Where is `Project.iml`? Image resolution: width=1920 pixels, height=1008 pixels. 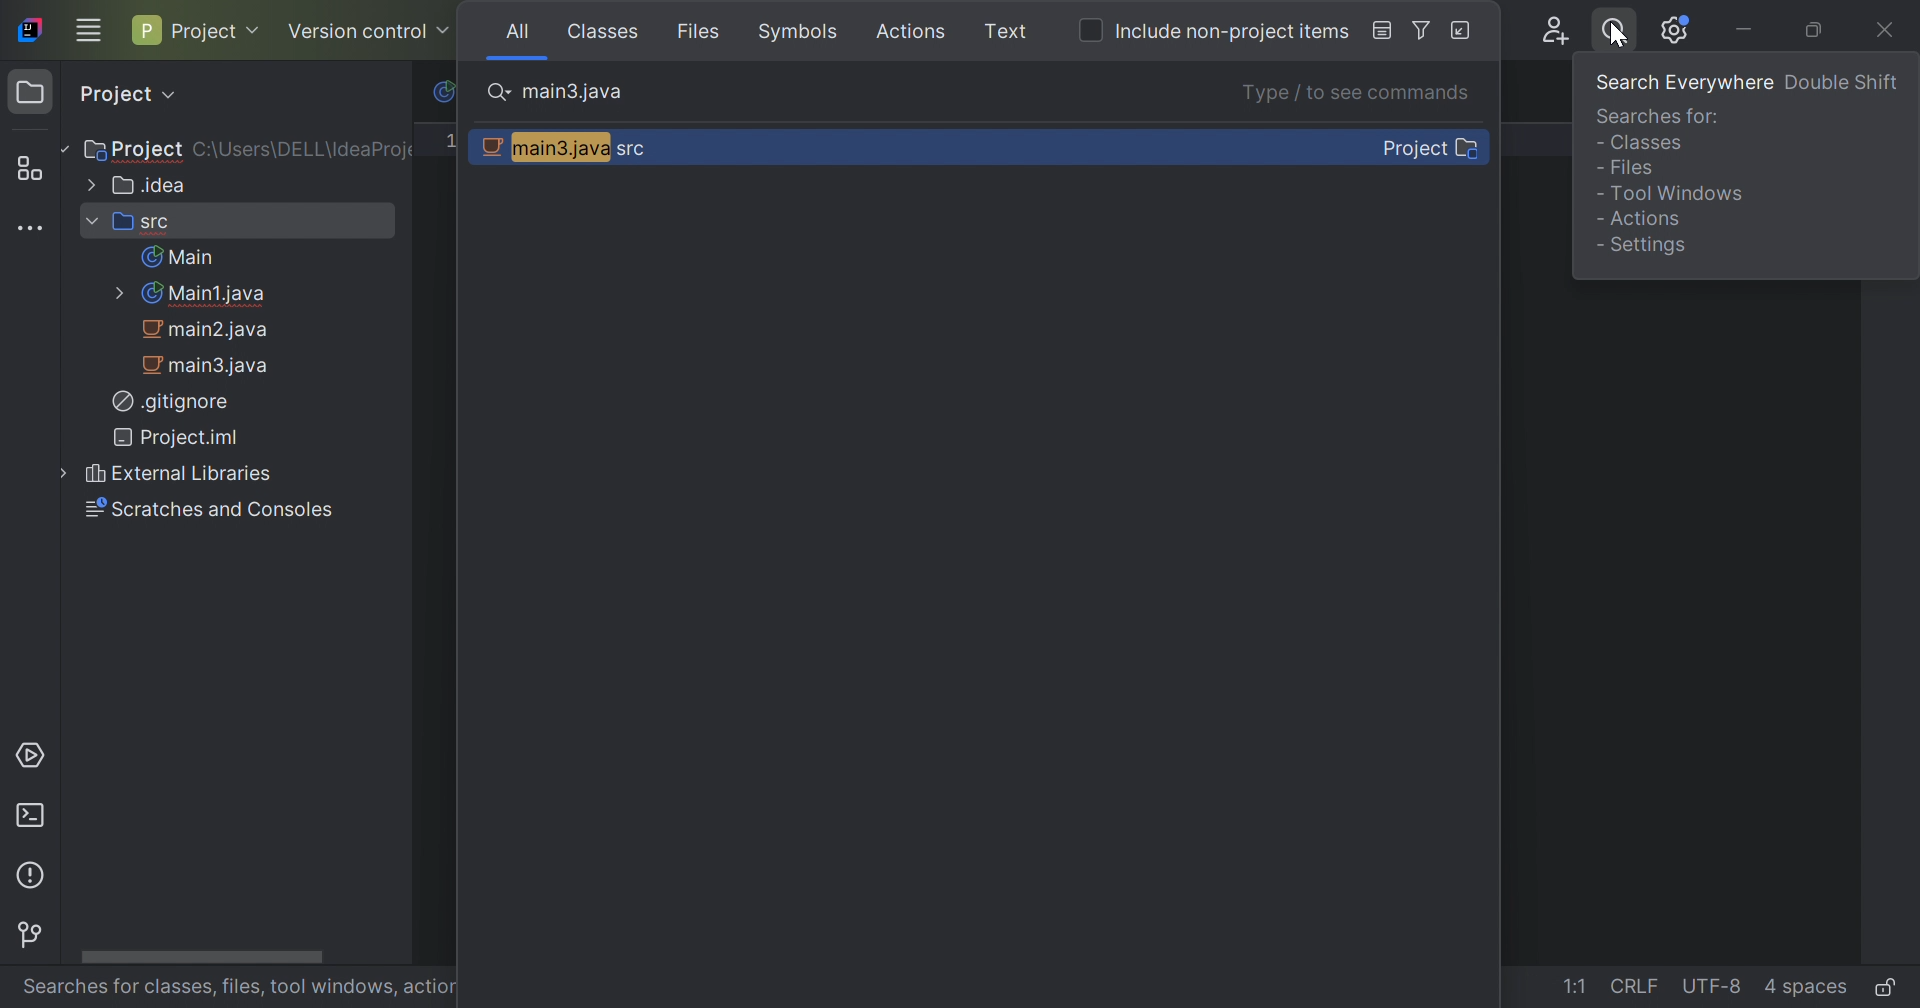 Project.iml is located at coordinates (181, 436).